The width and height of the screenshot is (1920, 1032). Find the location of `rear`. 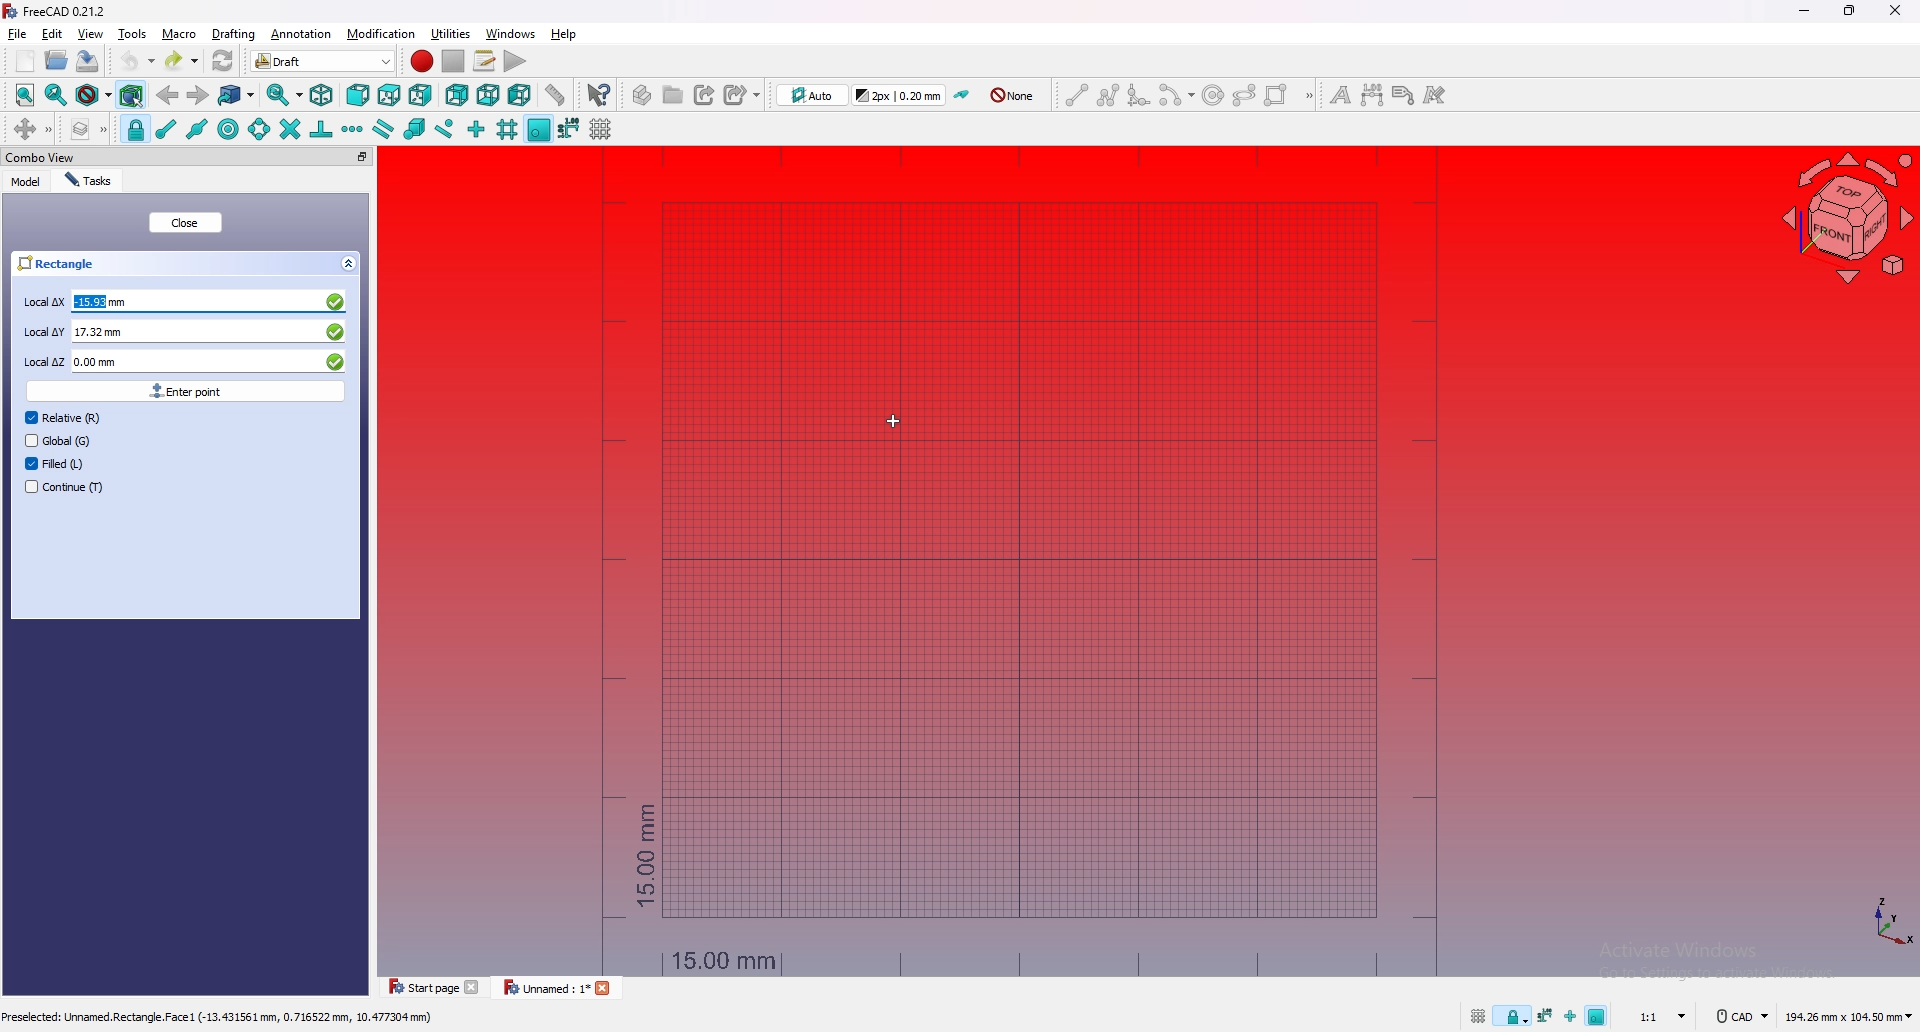

rear is located at coordinates (457, 97).